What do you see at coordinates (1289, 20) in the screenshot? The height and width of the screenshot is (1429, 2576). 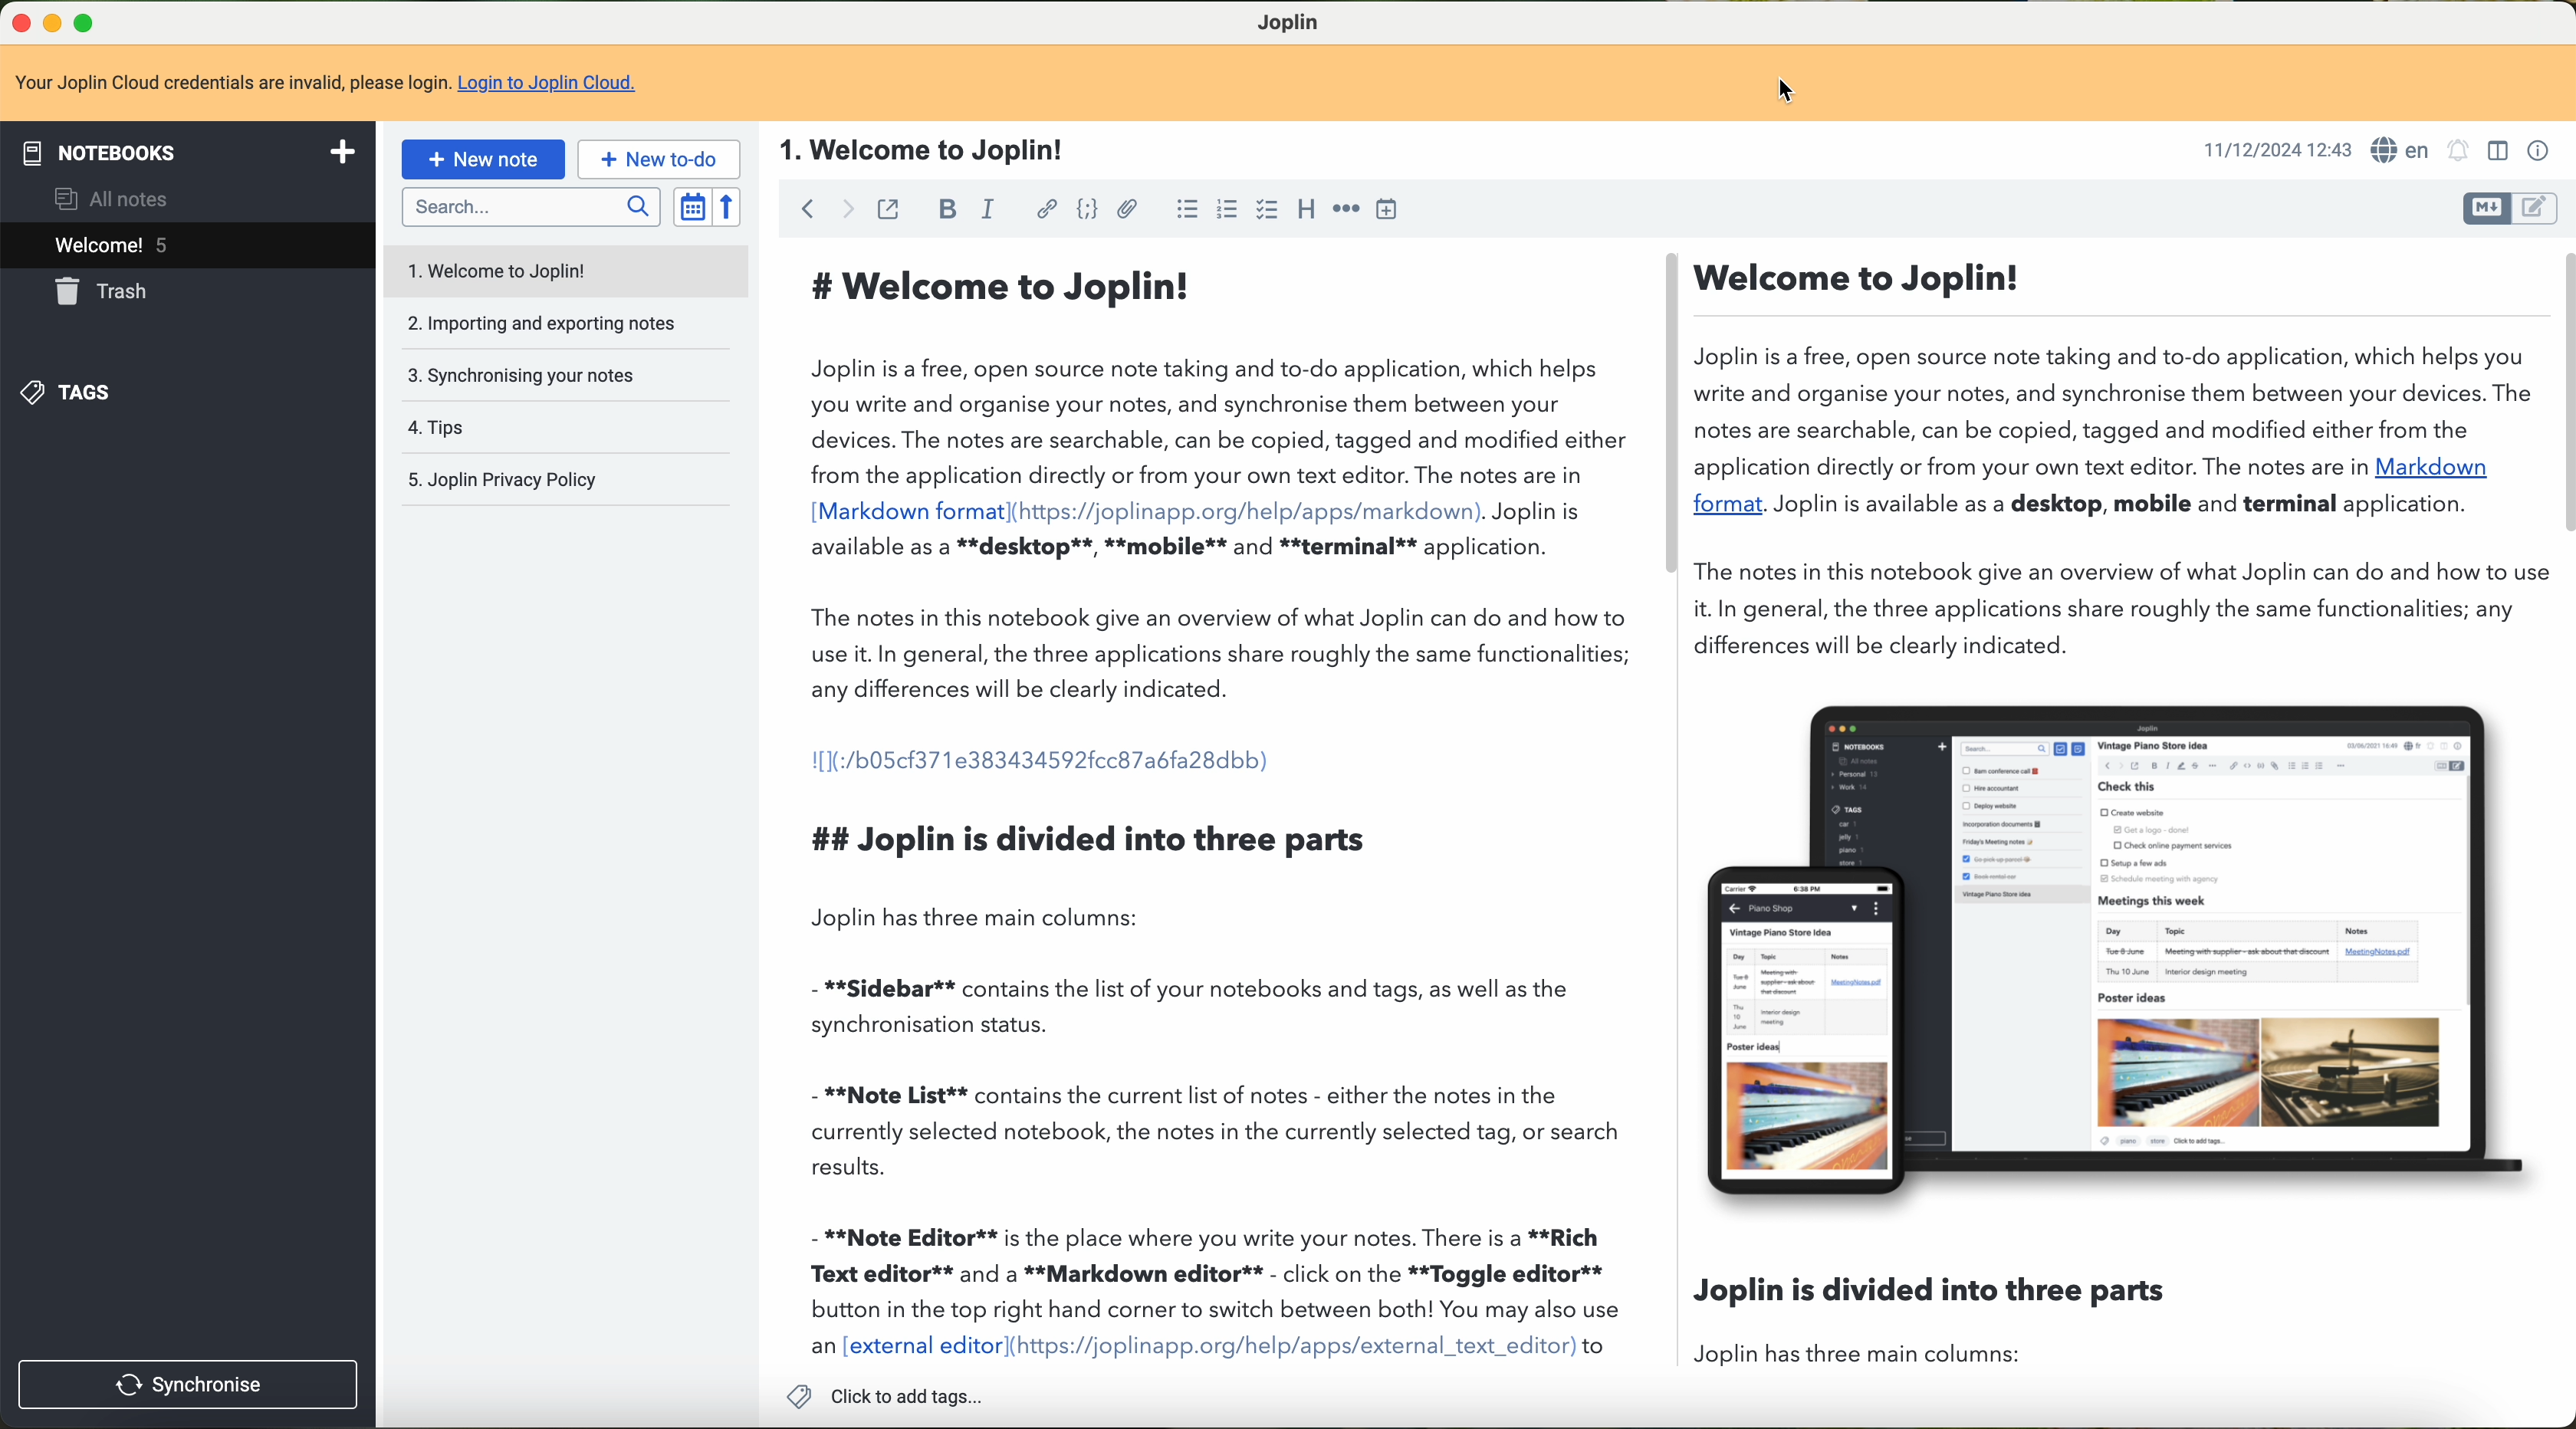 I see `Joplin` at bounding box center [1289, 20].